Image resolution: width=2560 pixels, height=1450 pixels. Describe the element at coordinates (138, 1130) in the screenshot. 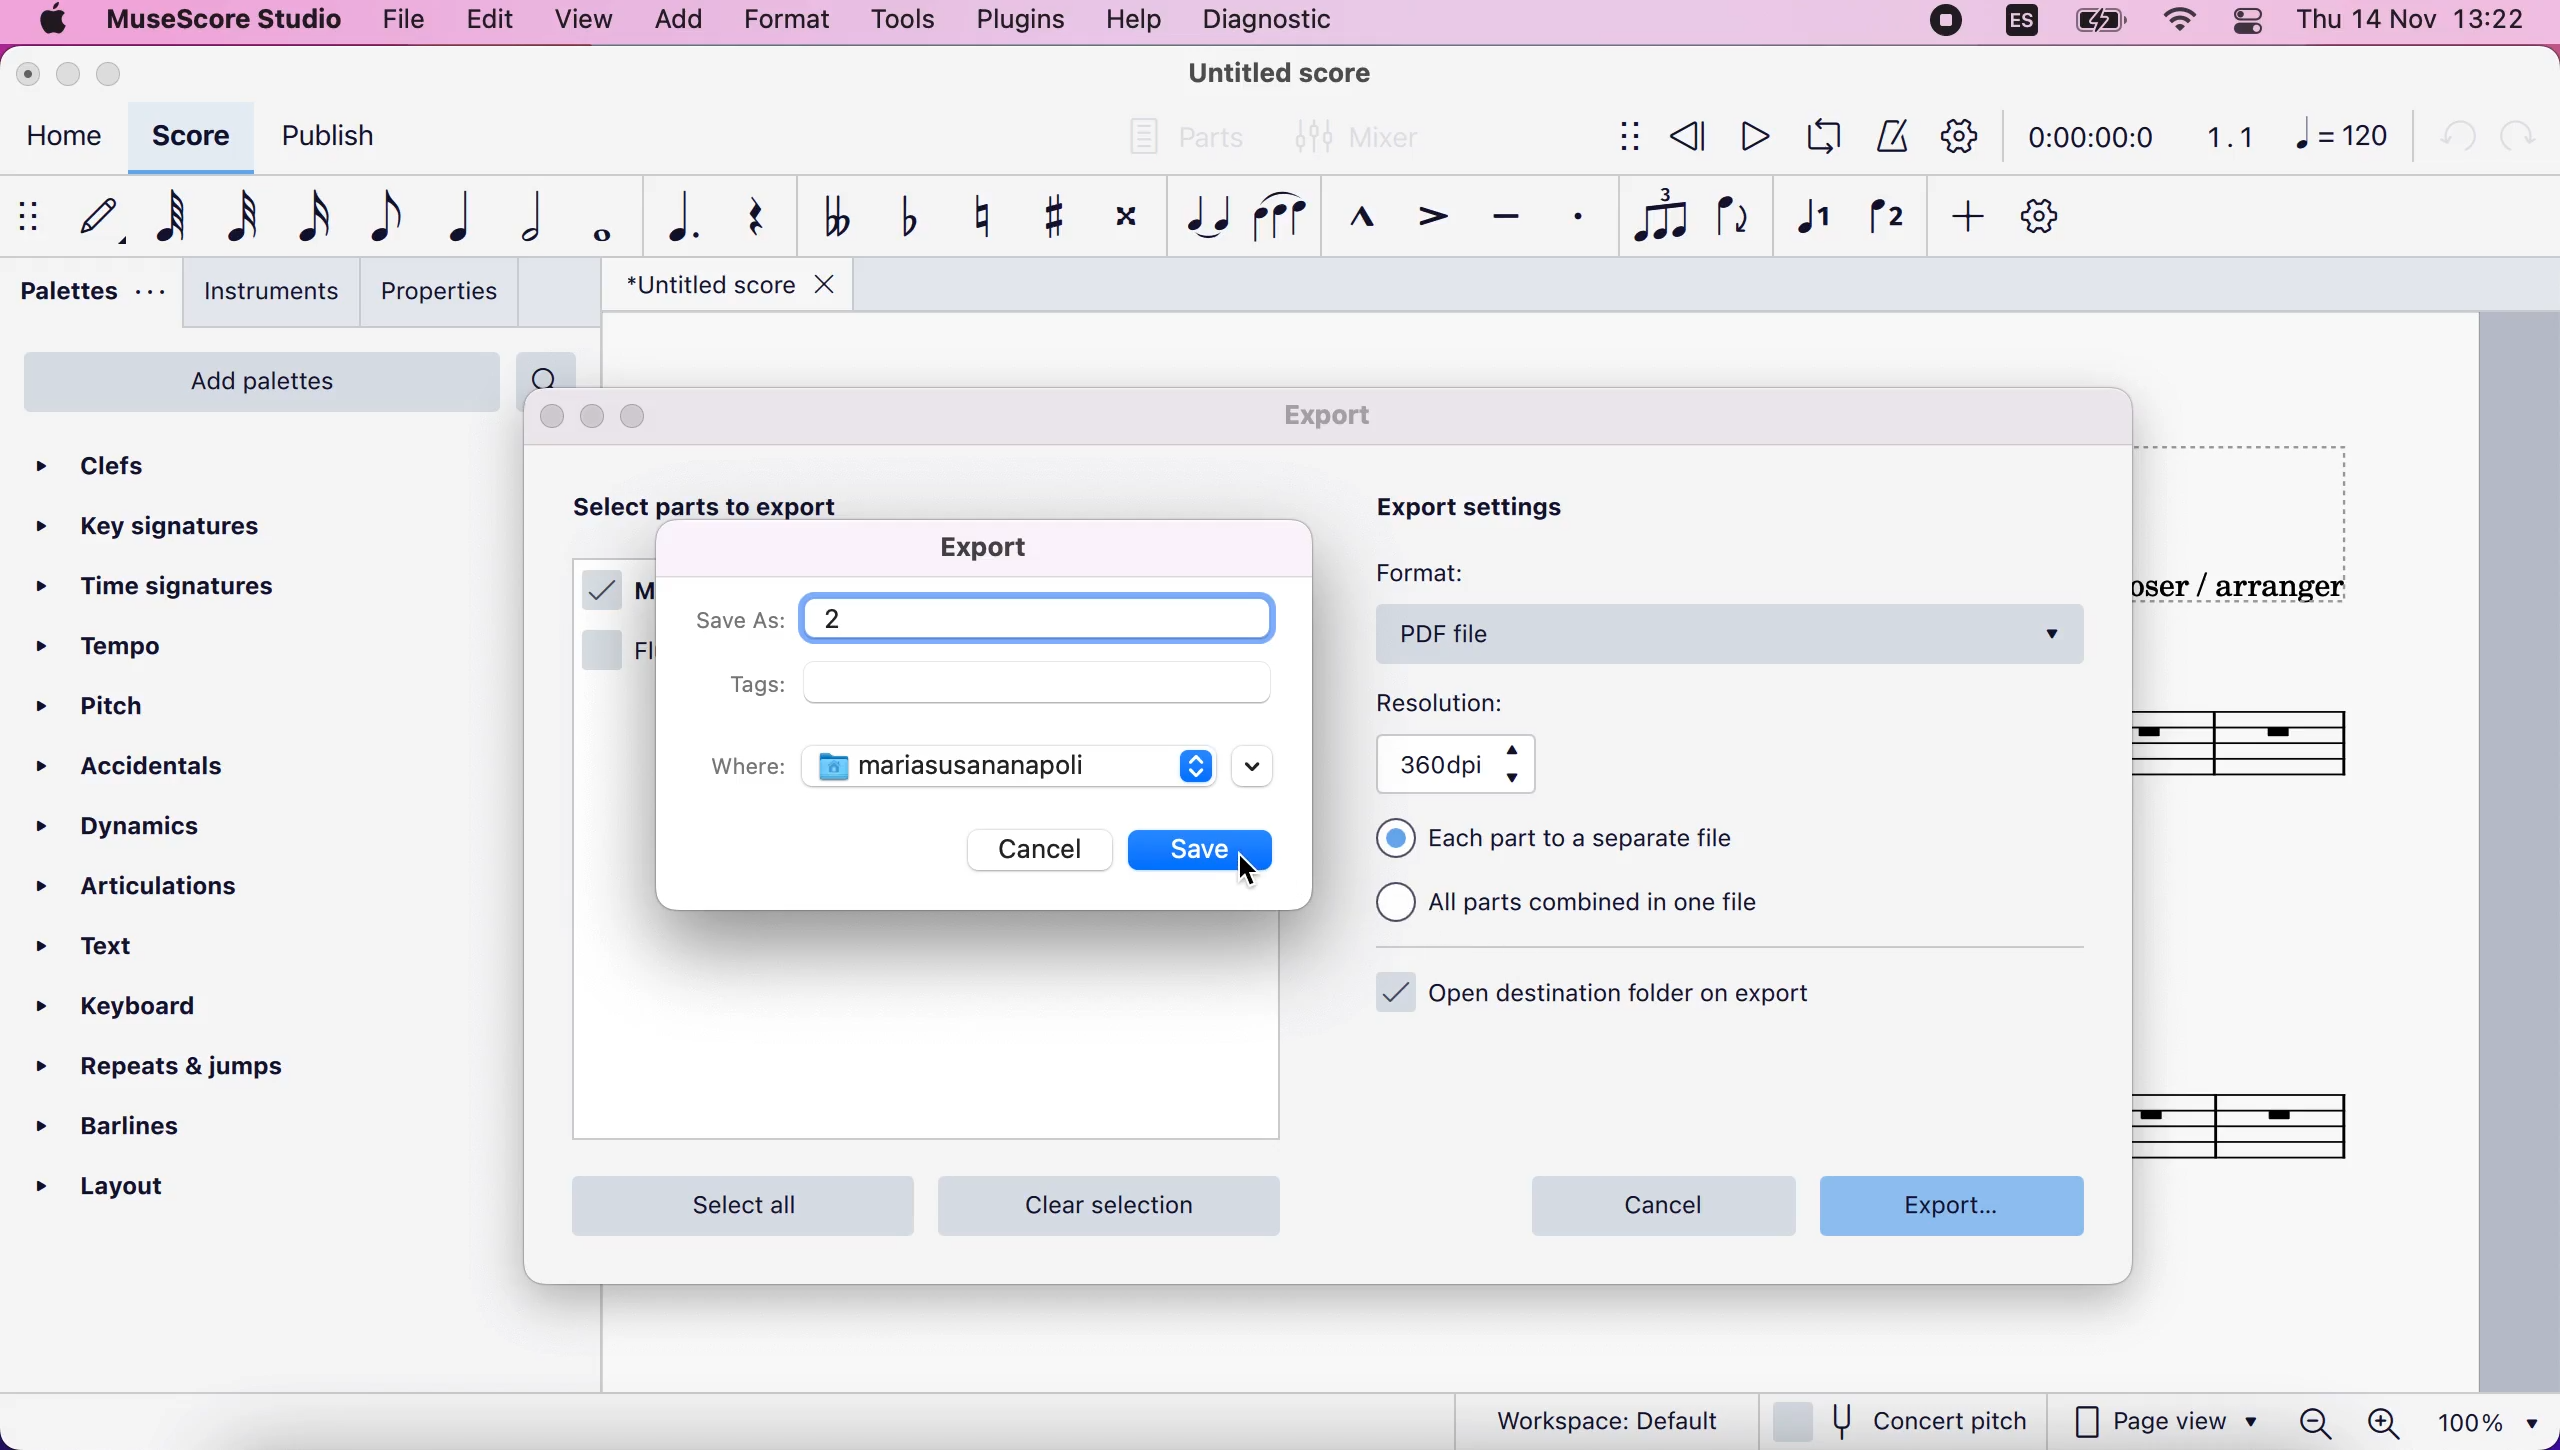

I see `barlines` at that location.